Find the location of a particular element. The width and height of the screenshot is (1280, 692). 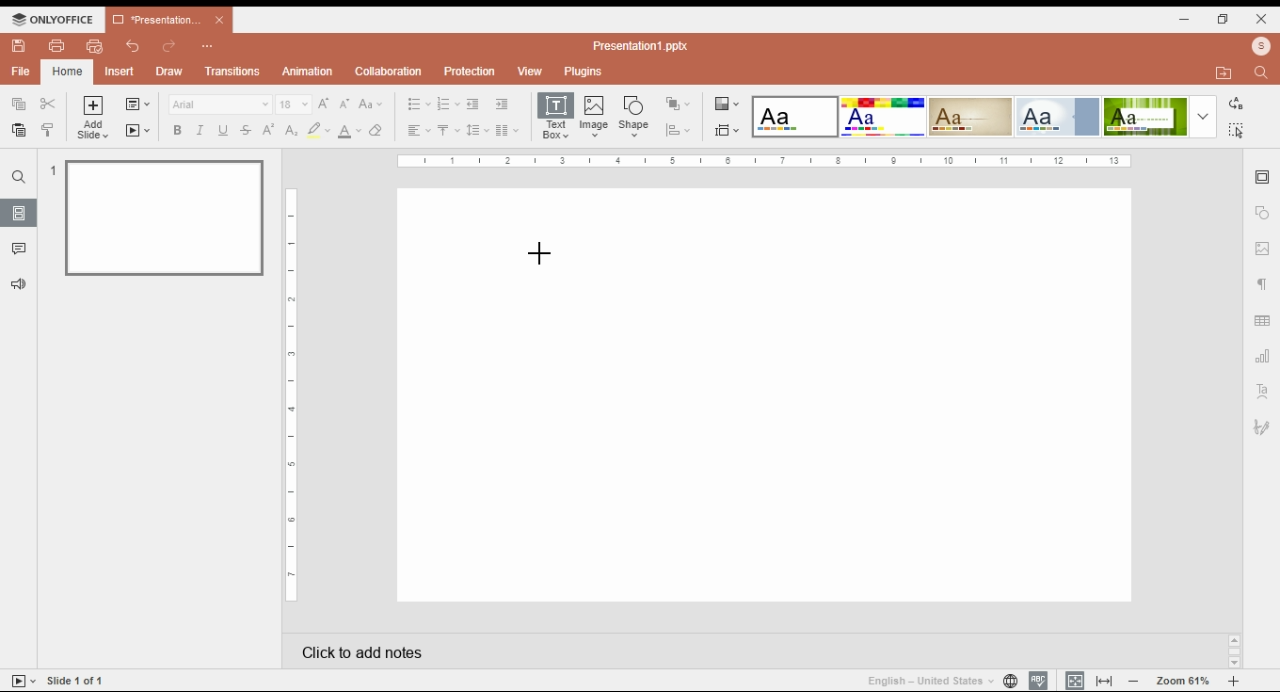

scrollbar is located at coordinates (1235, 651).